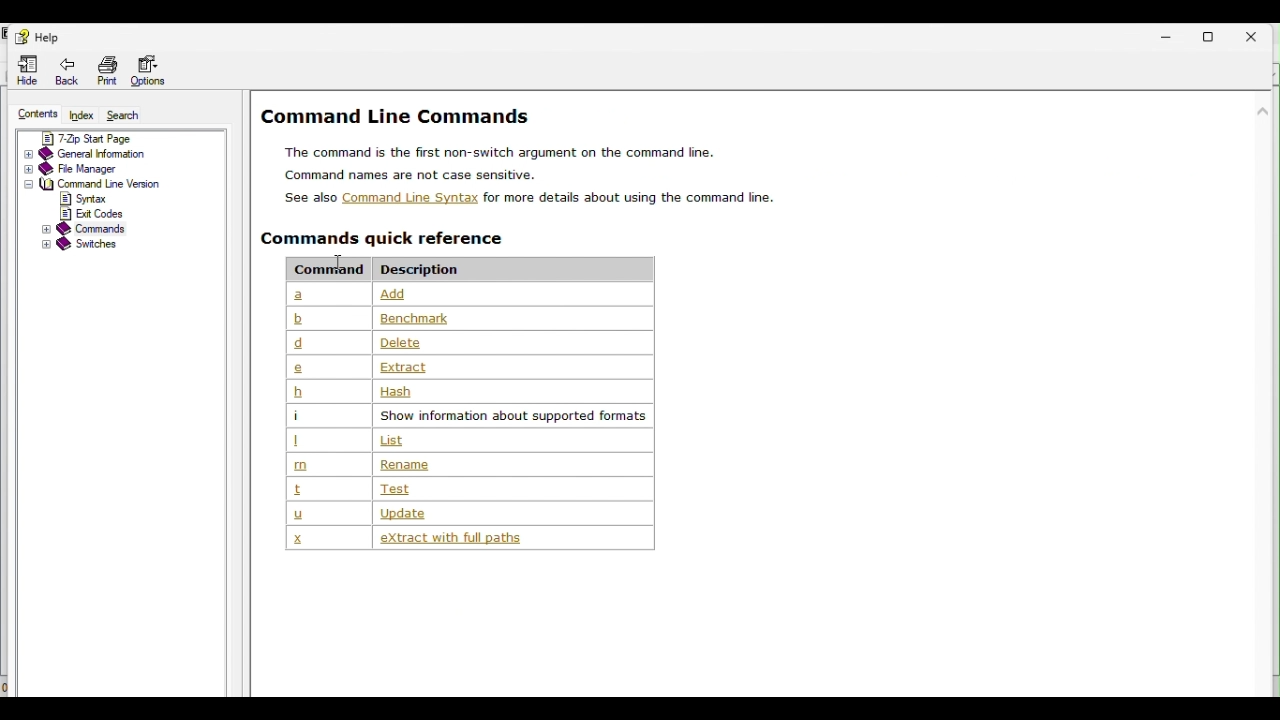 The width and height of the screenshot is (1280, 720). What do you see at coordinates (390, 239) in the screenshot?
I see `commands` at bounding box center [390, 239].